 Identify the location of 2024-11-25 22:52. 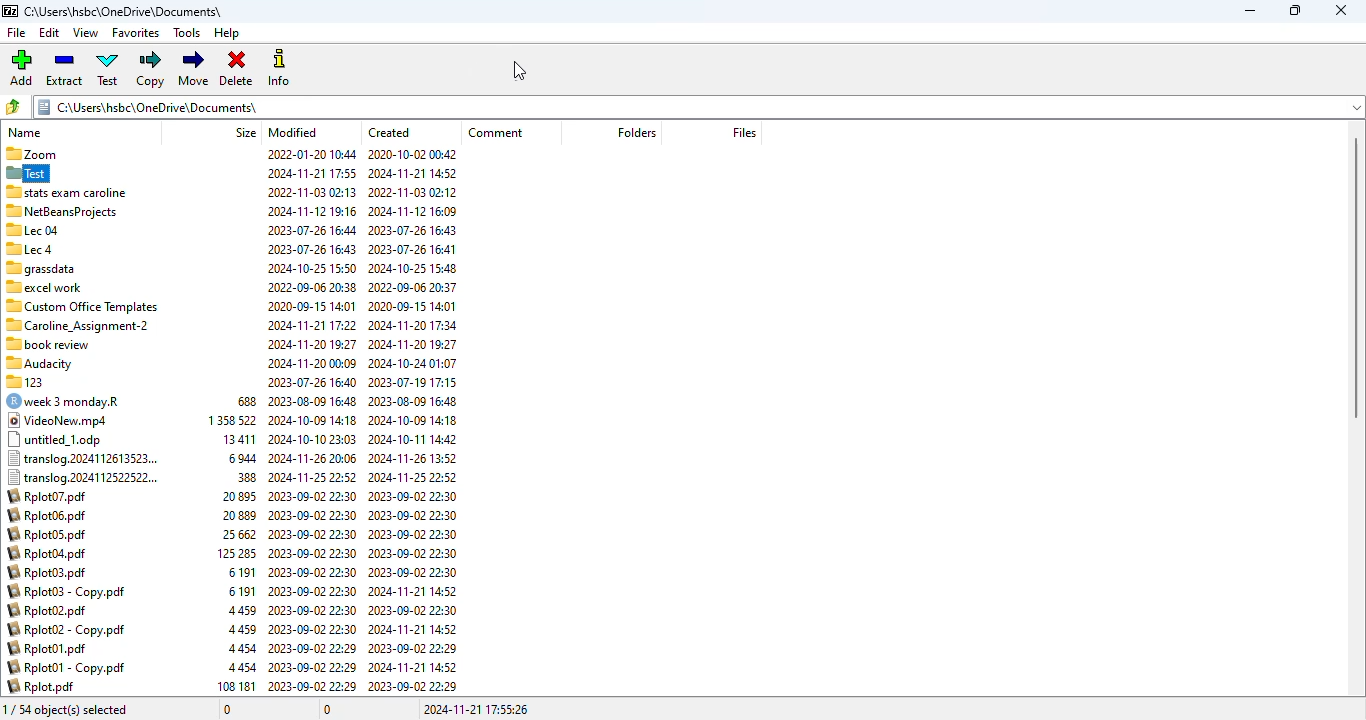
(412, 477).